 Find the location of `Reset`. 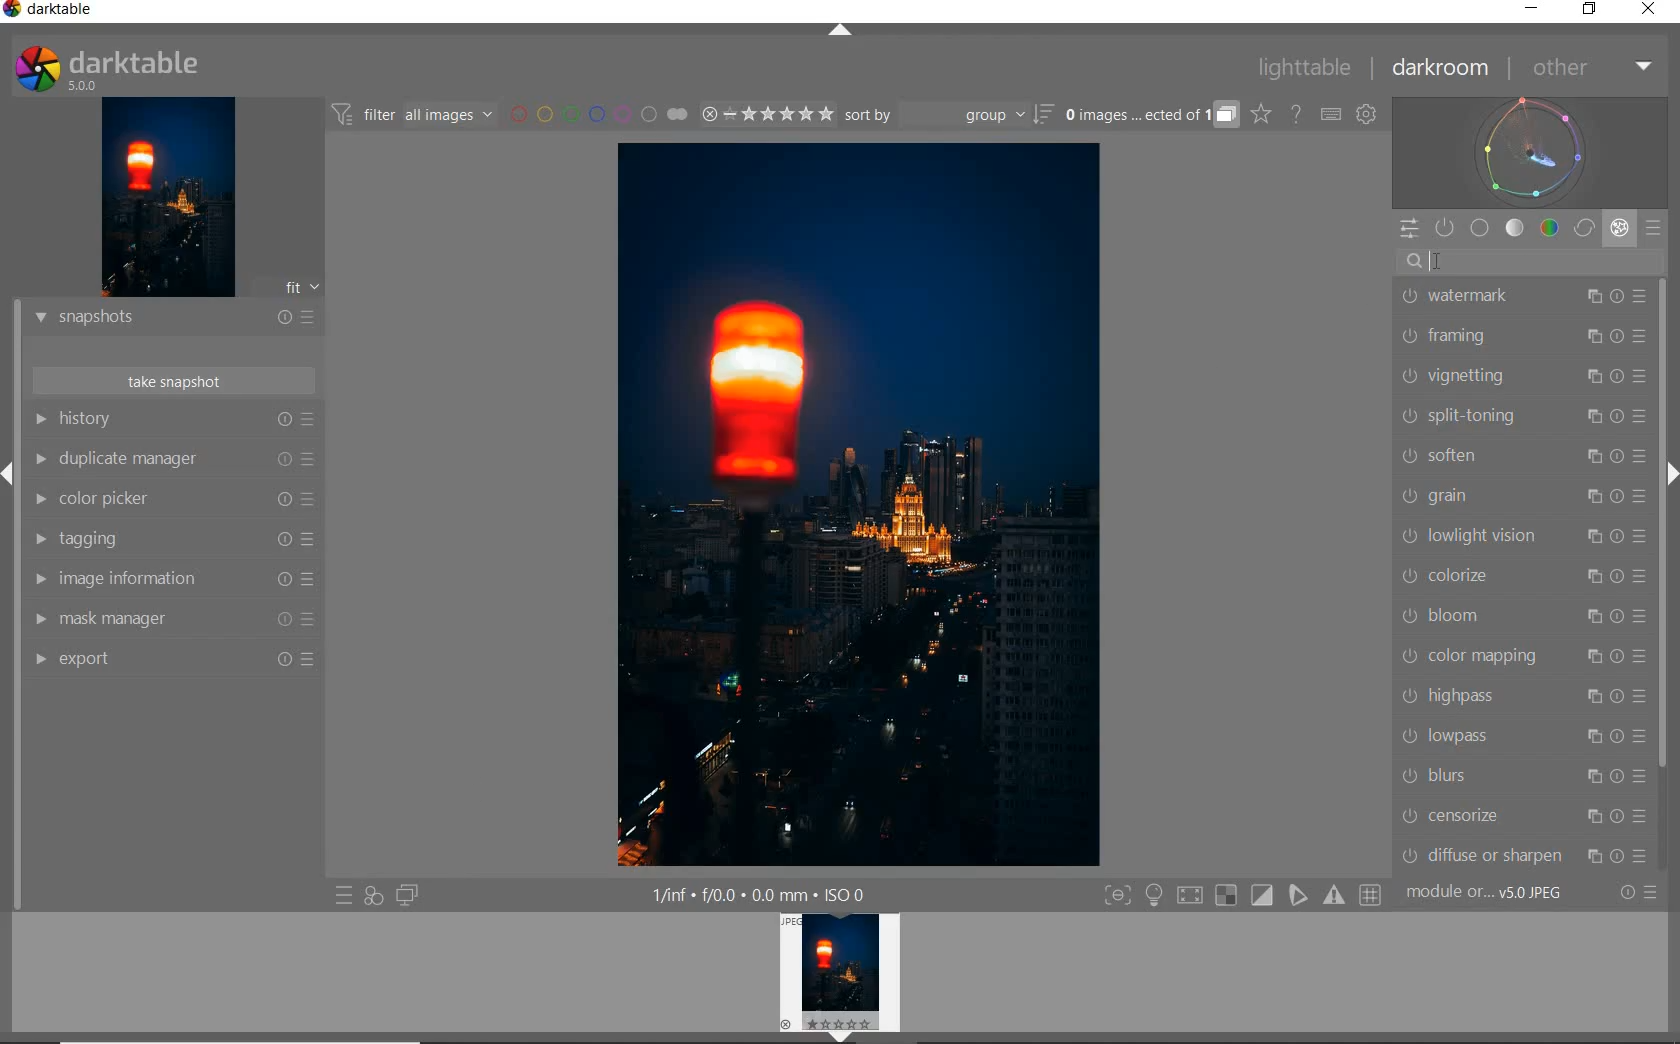

Reset is located at coordinates (1616, 414).